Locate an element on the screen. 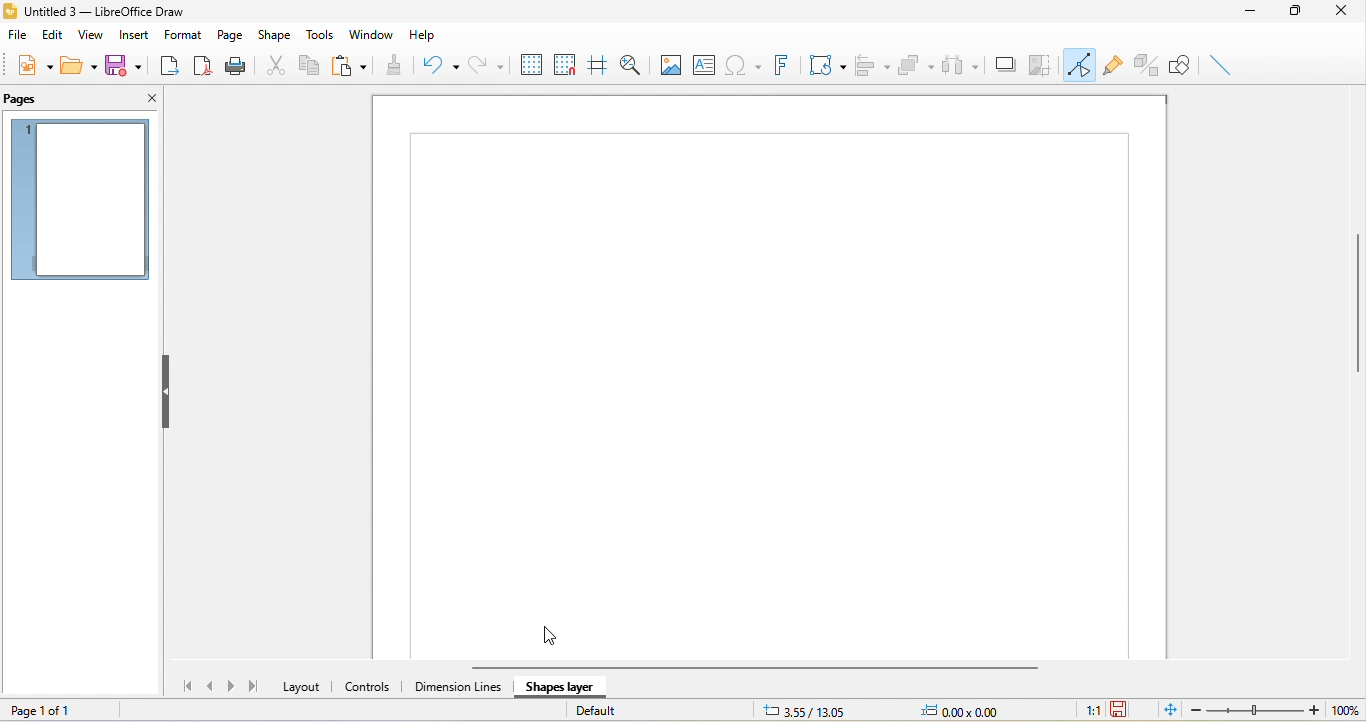 This screenshot has height=722, width=1366. title is located at coordinates (108, 10).